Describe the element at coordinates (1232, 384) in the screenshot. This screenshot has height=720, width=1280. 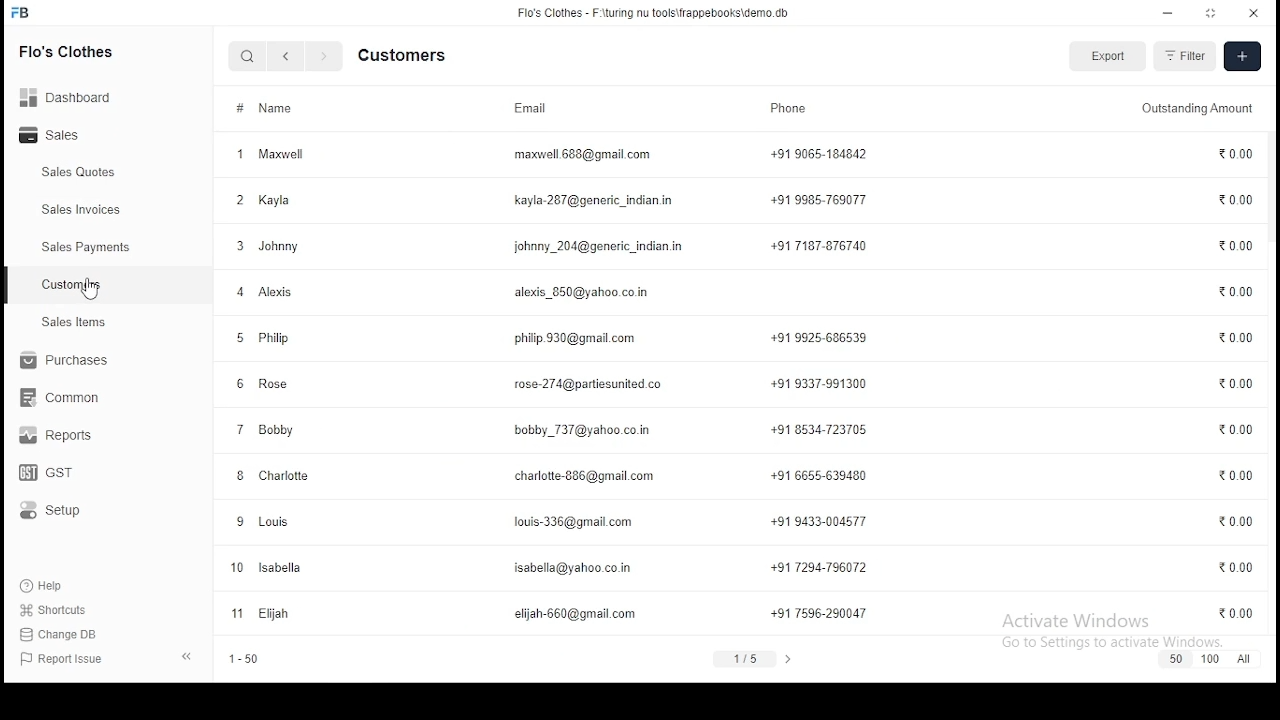
I see `0.00` at that location.